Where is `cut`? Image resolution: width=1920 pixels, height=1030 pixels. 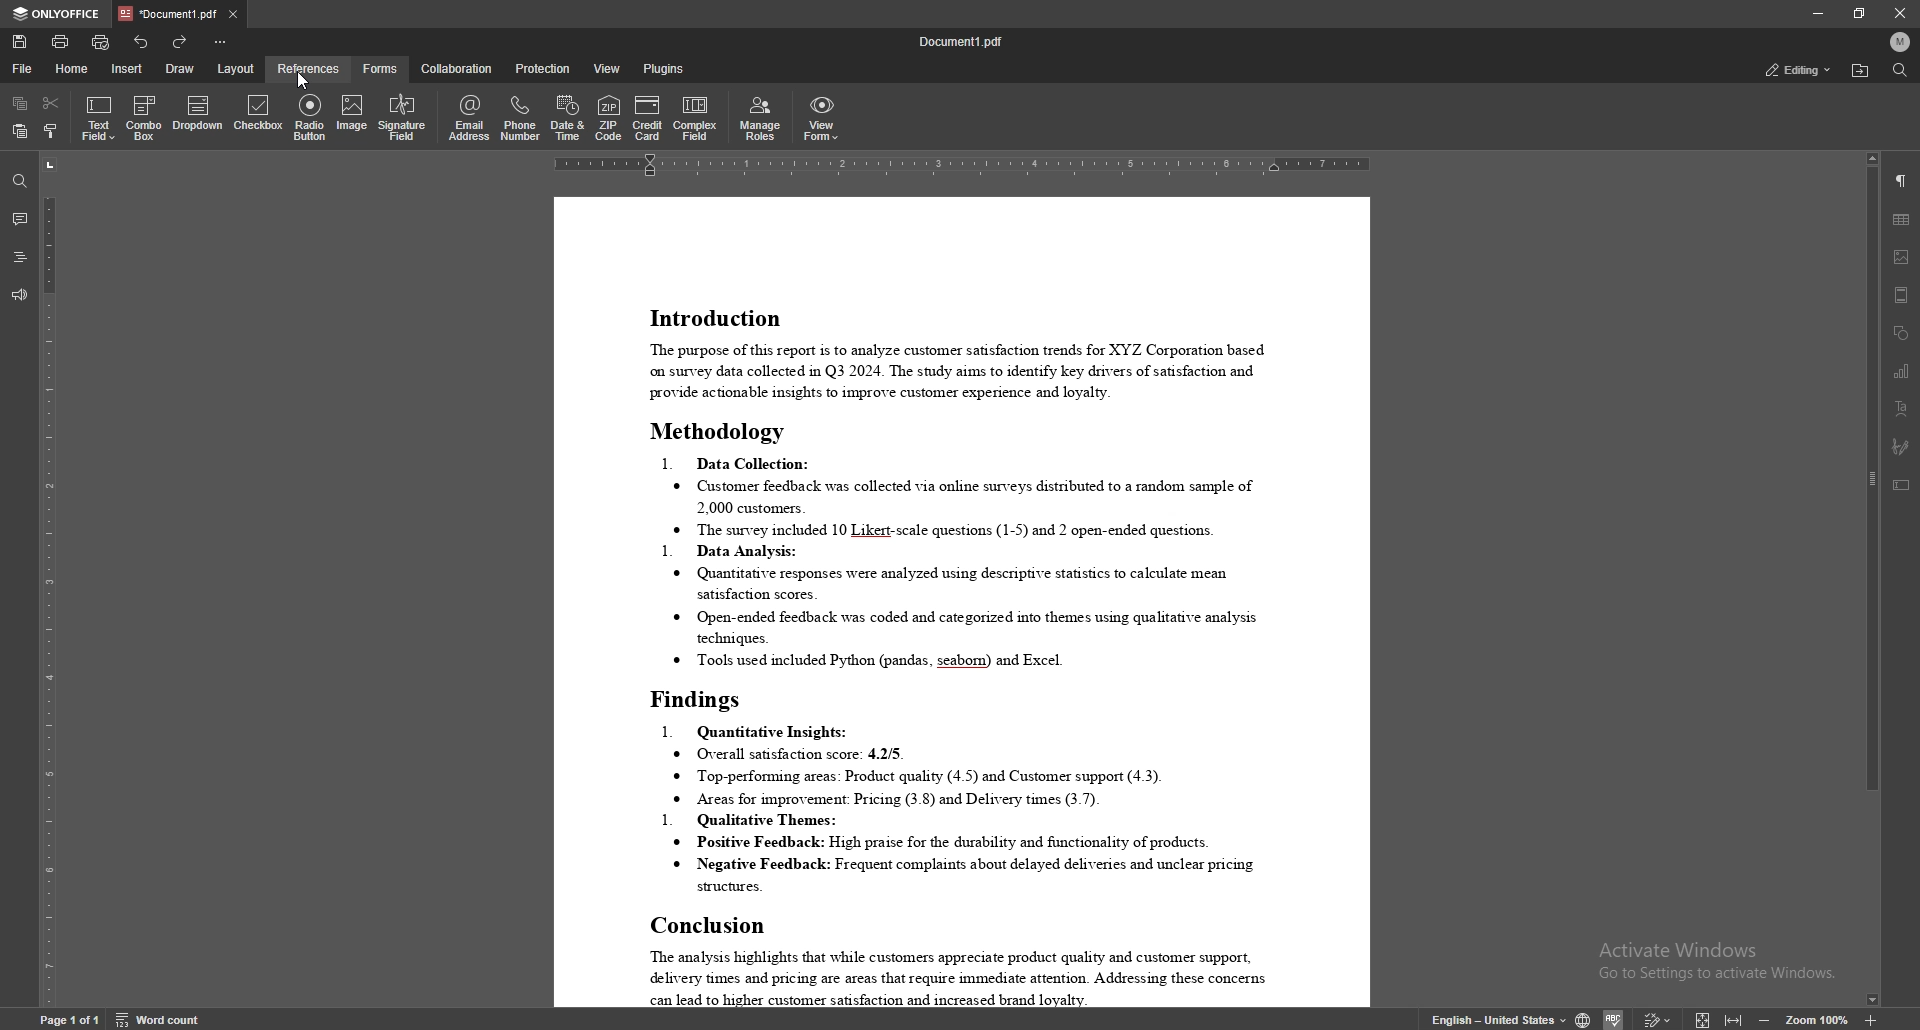 cut is located at coordinates (53, 104).